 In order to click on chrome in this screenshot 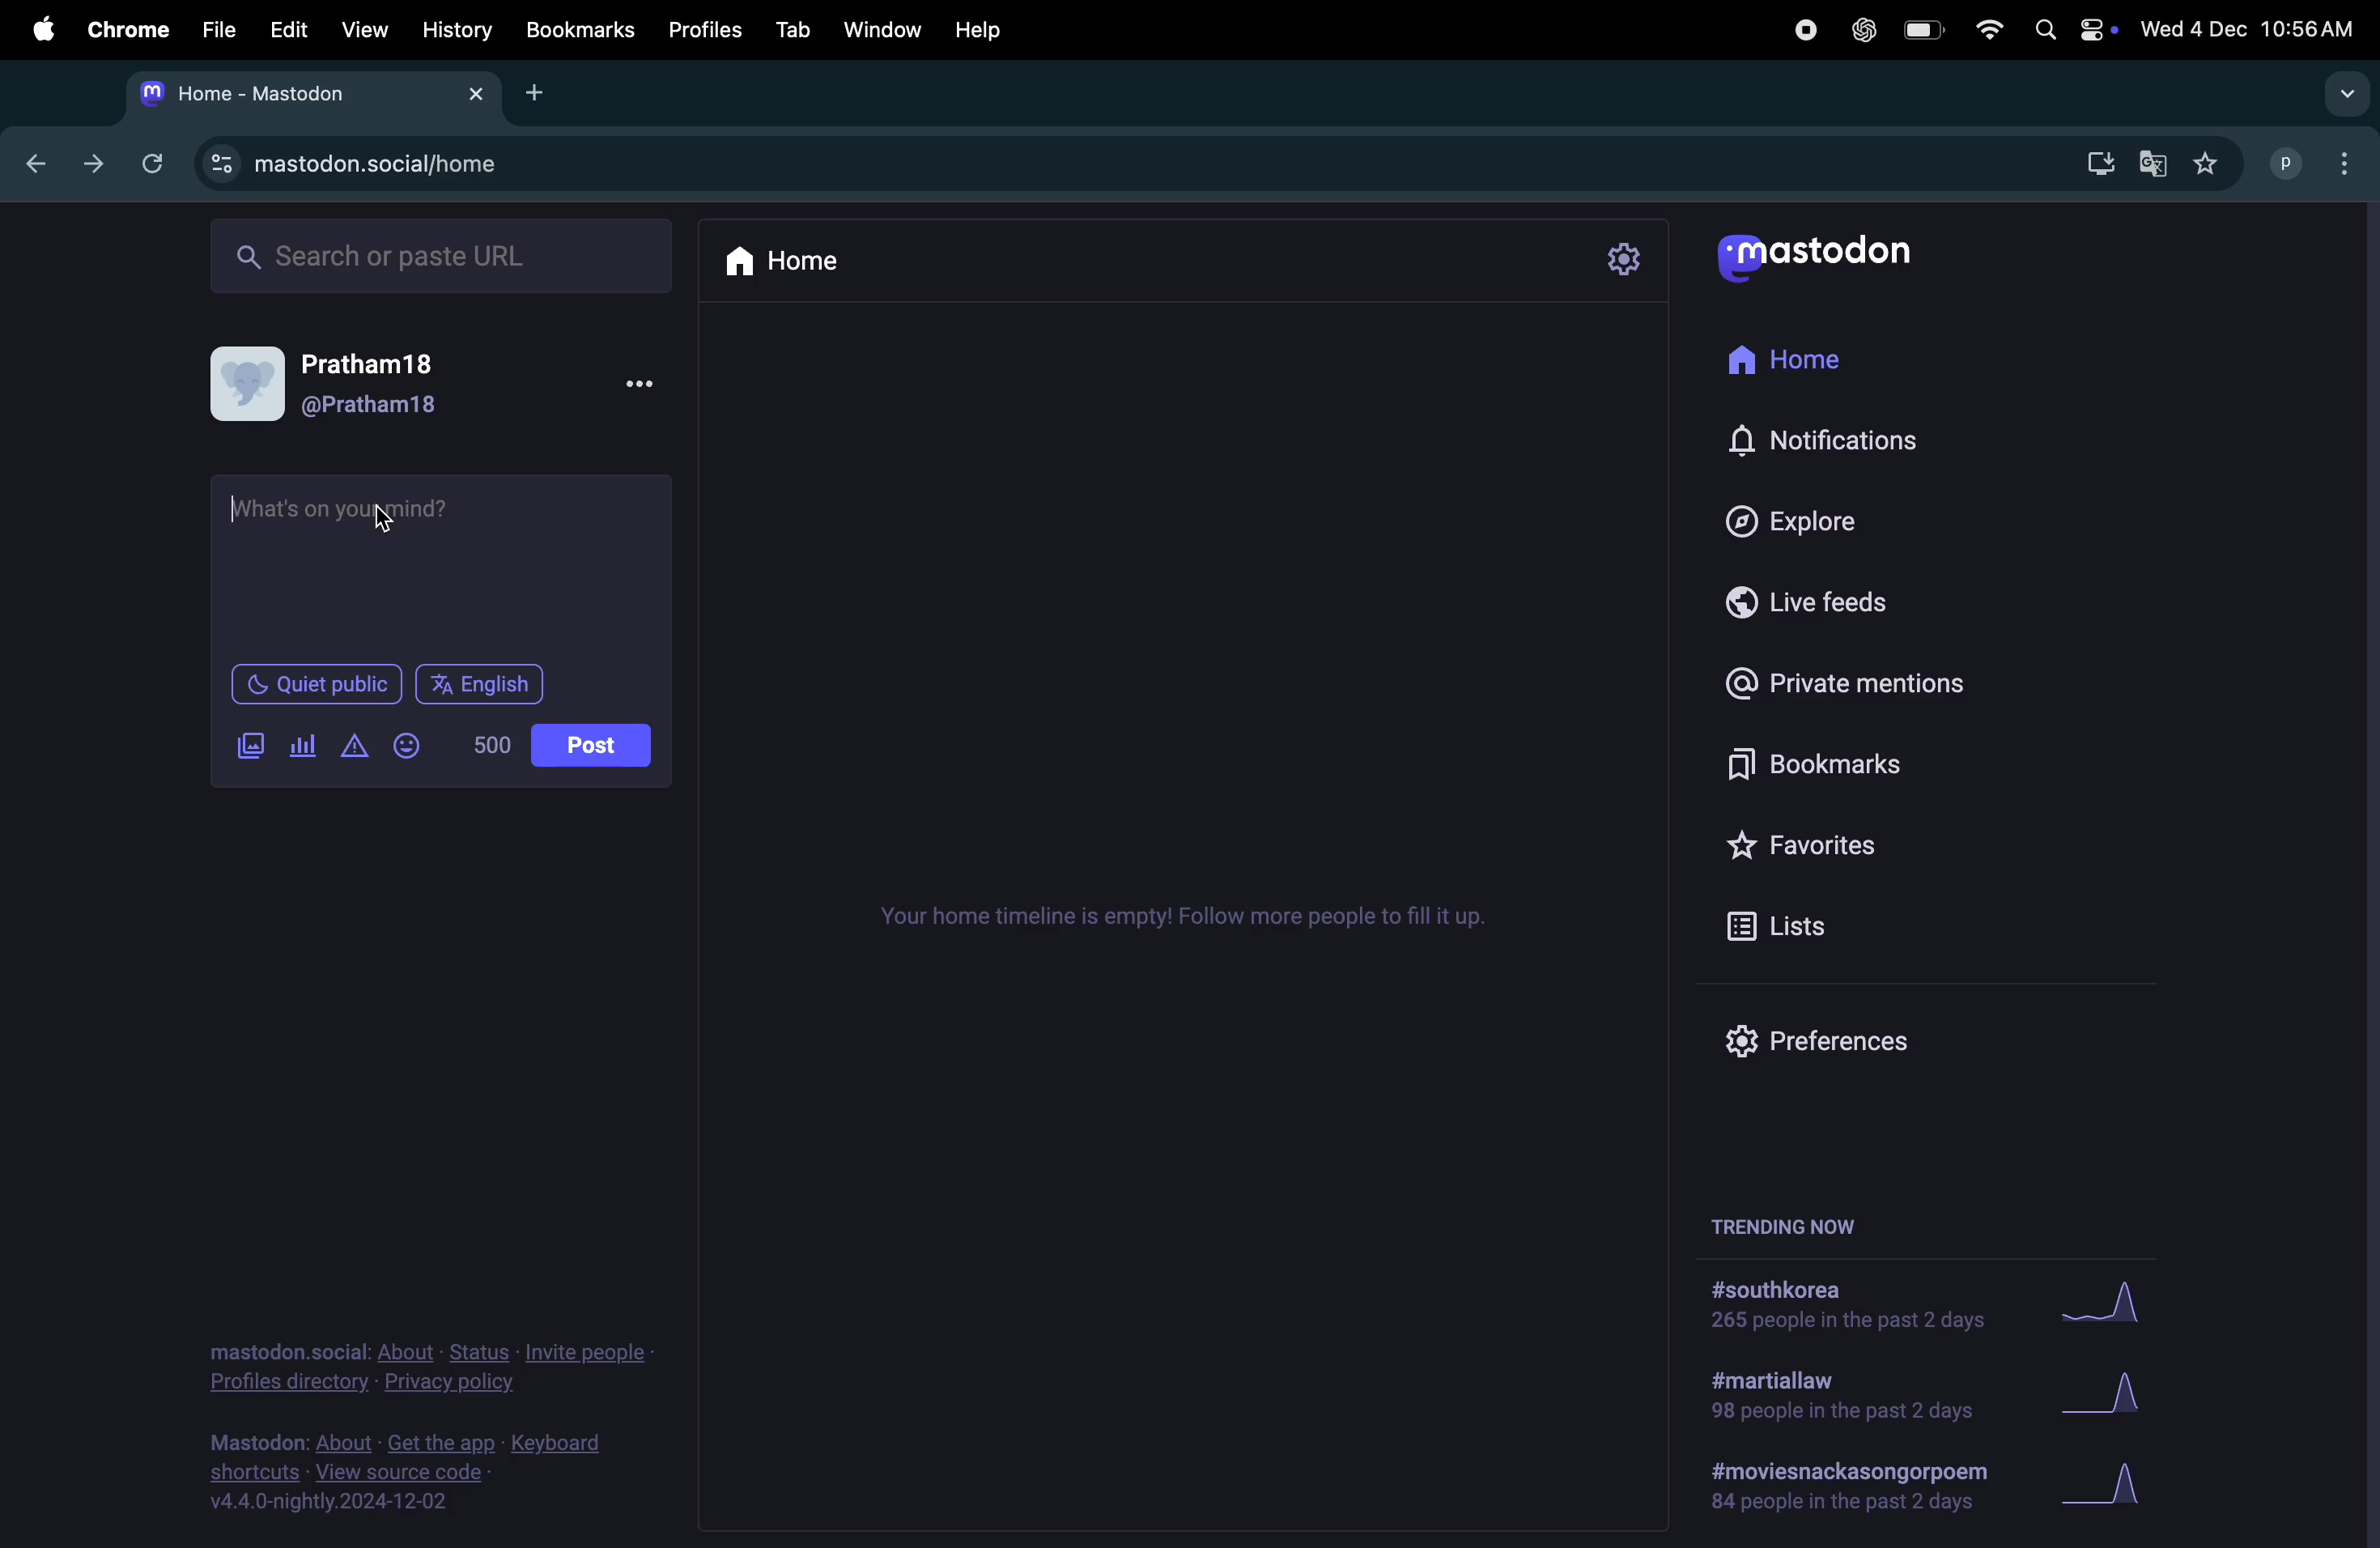, I will do `click(124, 29)`.